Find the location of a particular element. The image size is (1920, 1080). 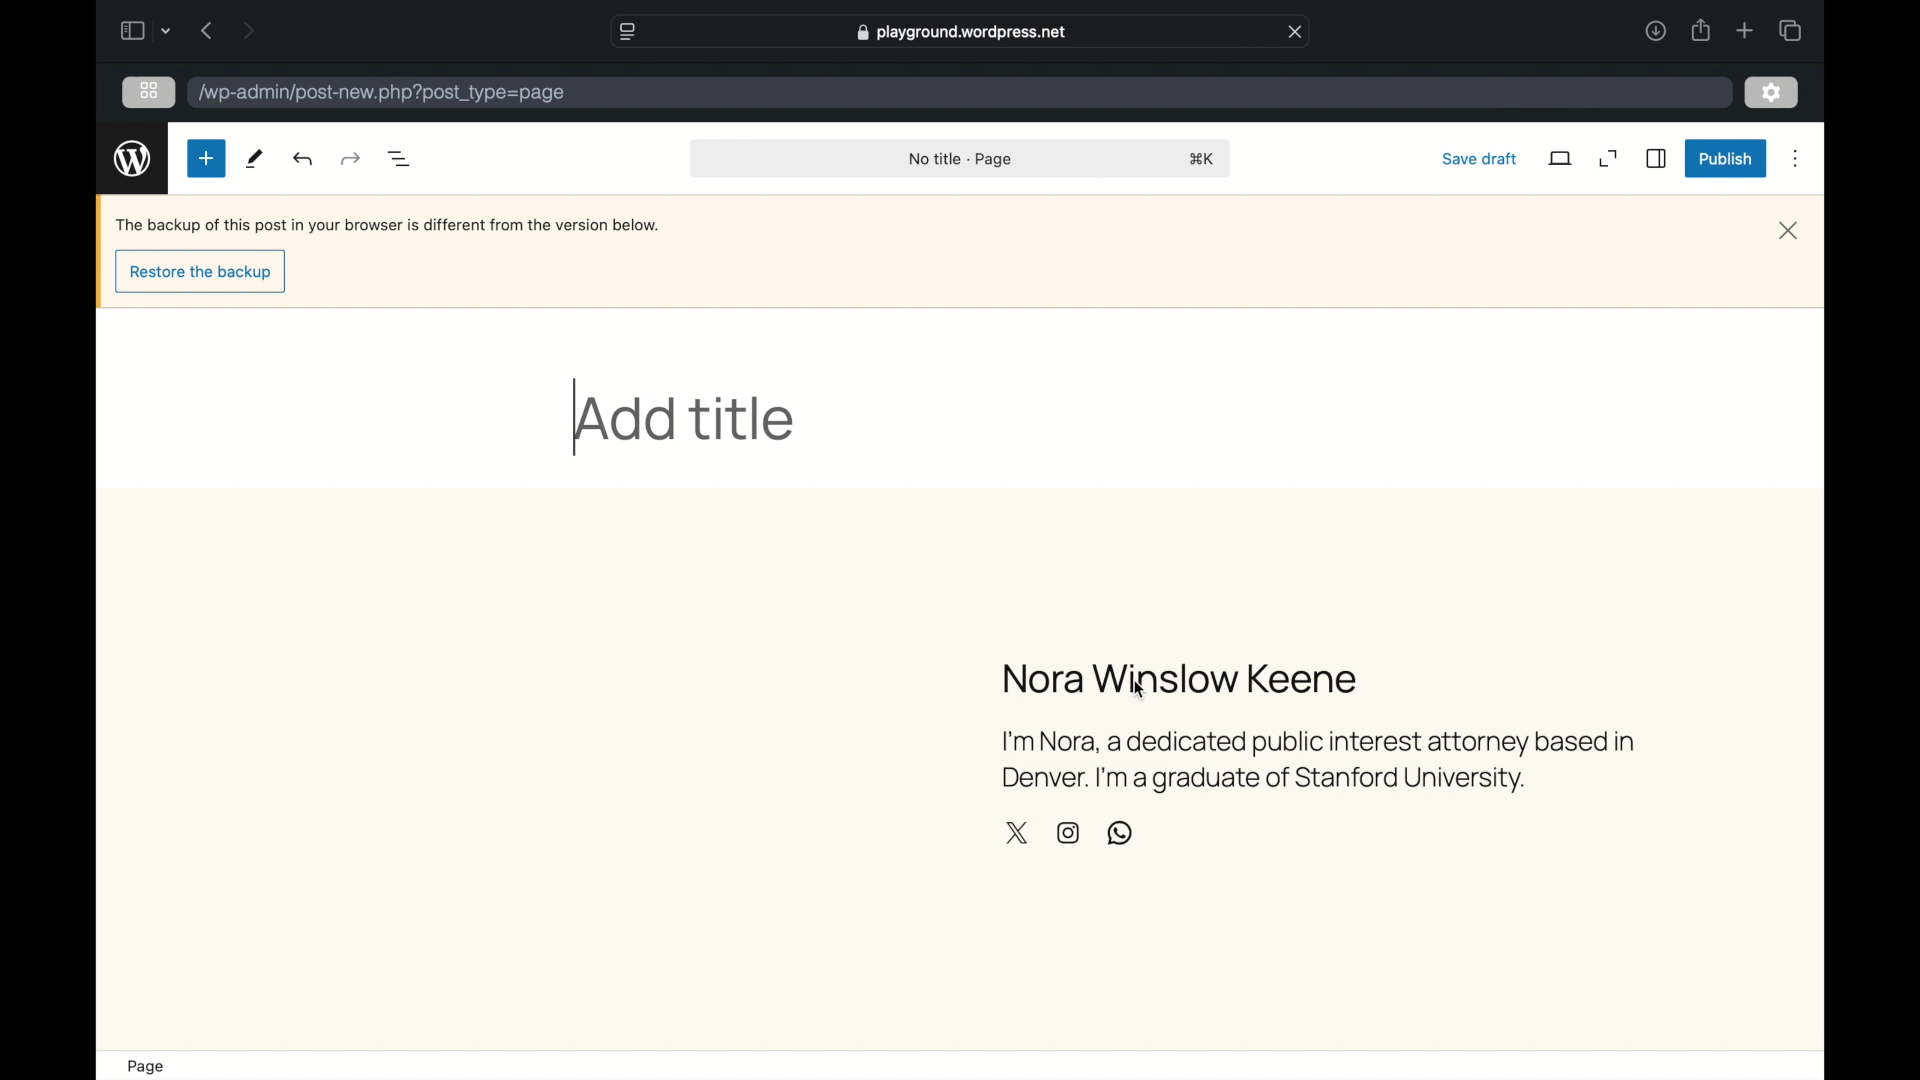

publish is located at coordinates (1727, 158).